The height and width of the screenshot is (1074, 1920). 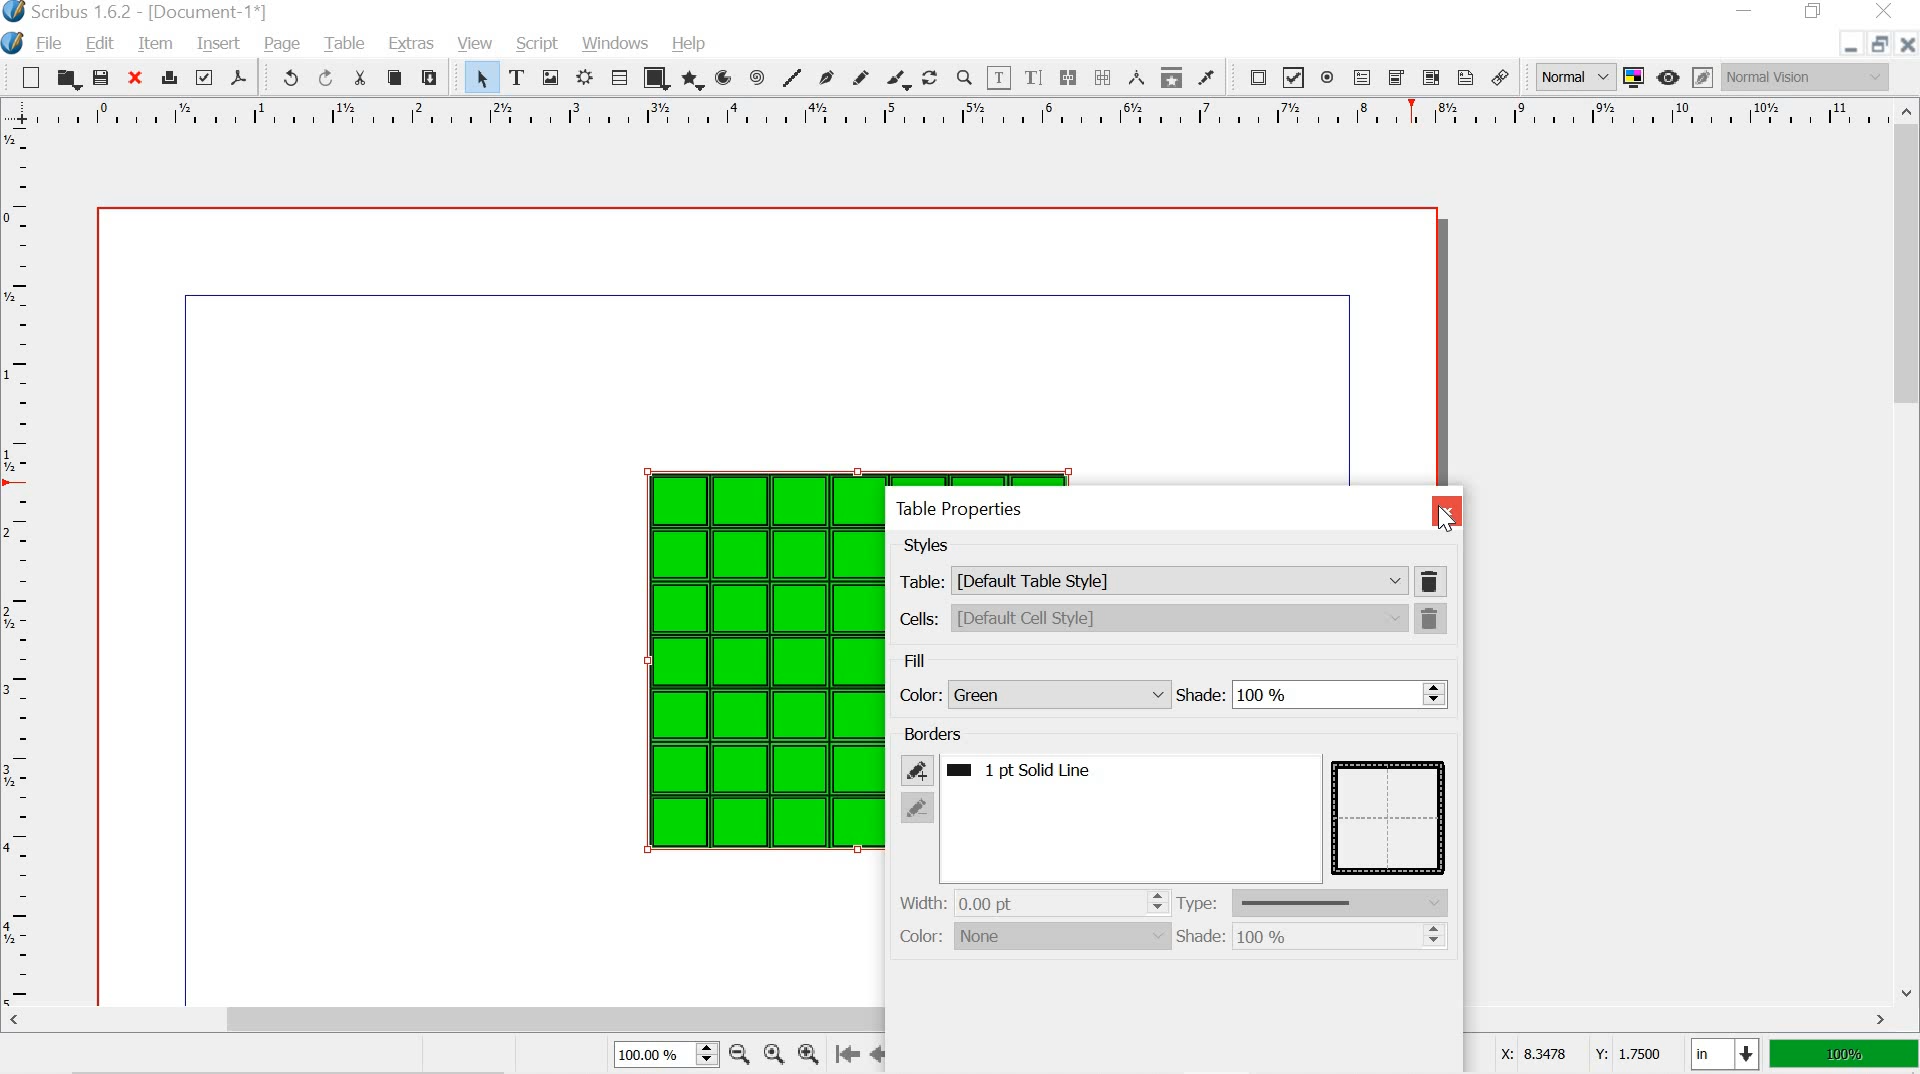 I want to click on page, so click(x=283, y=44).